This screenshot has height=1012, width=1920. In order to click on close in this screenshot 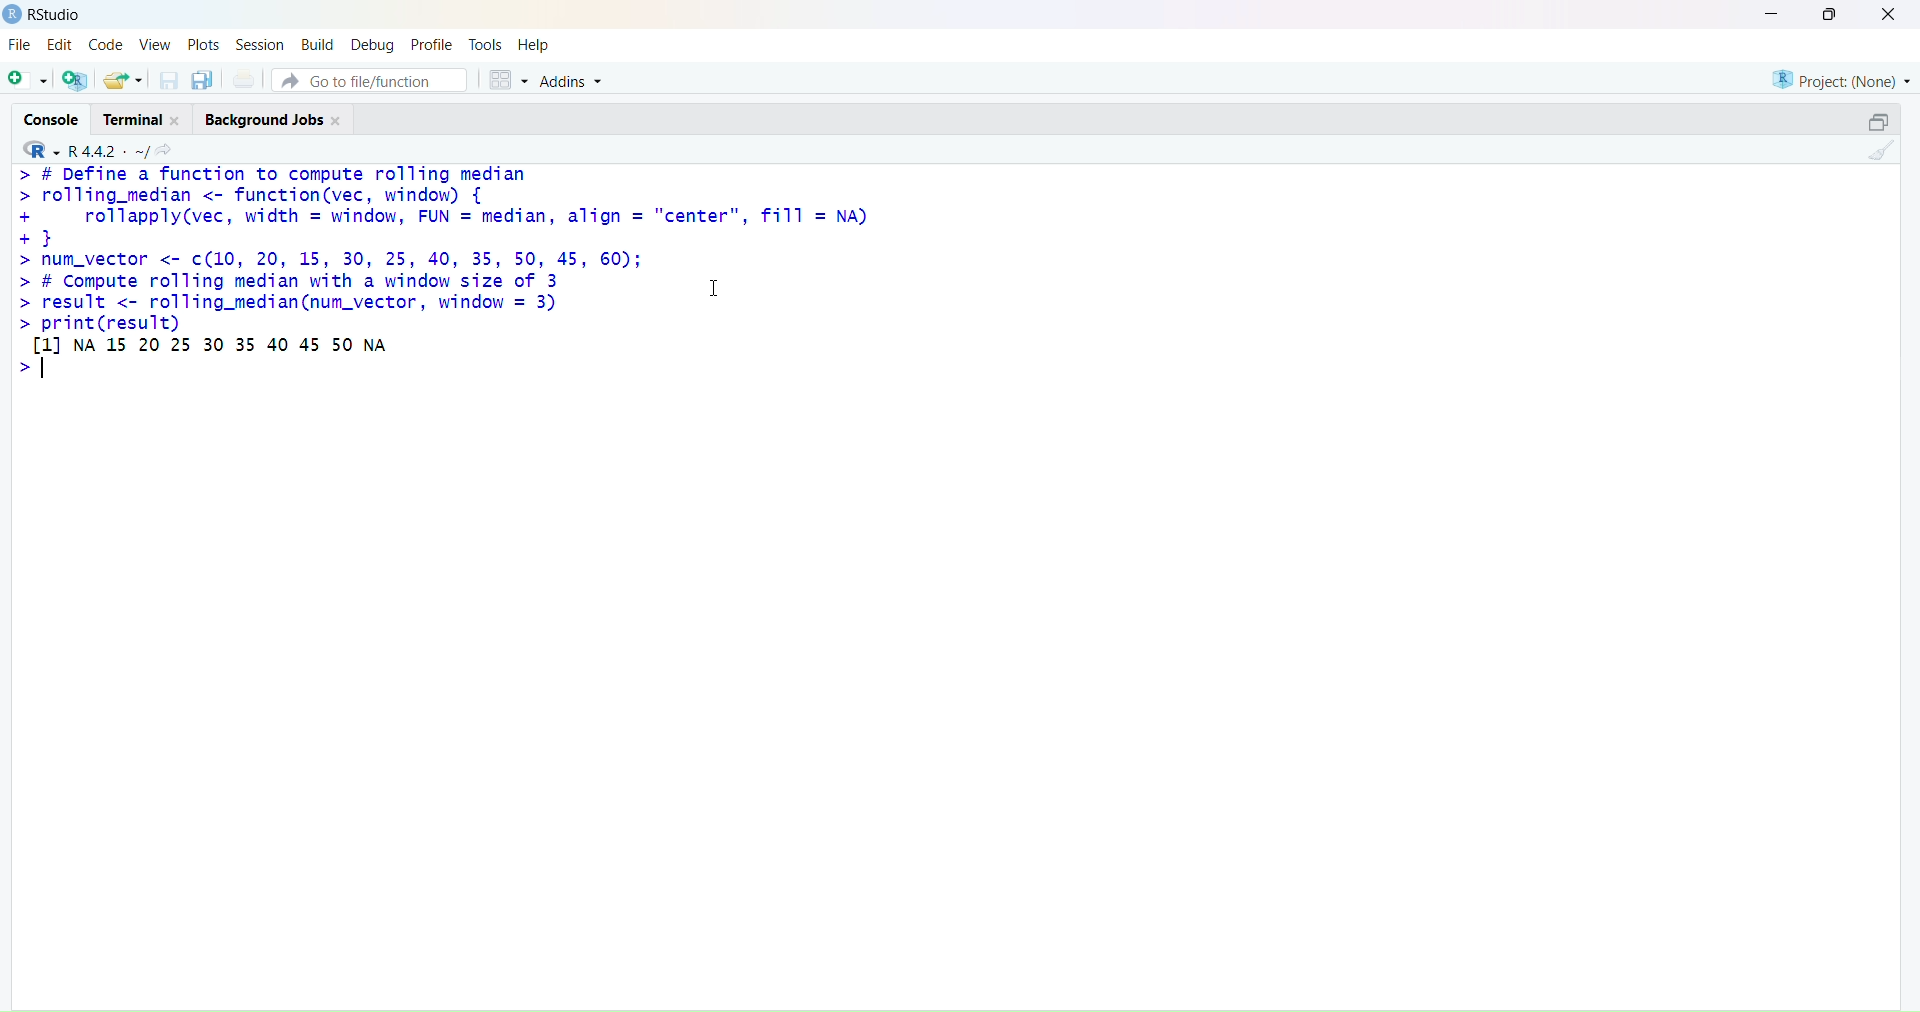, I will do `click(336, 122)`.